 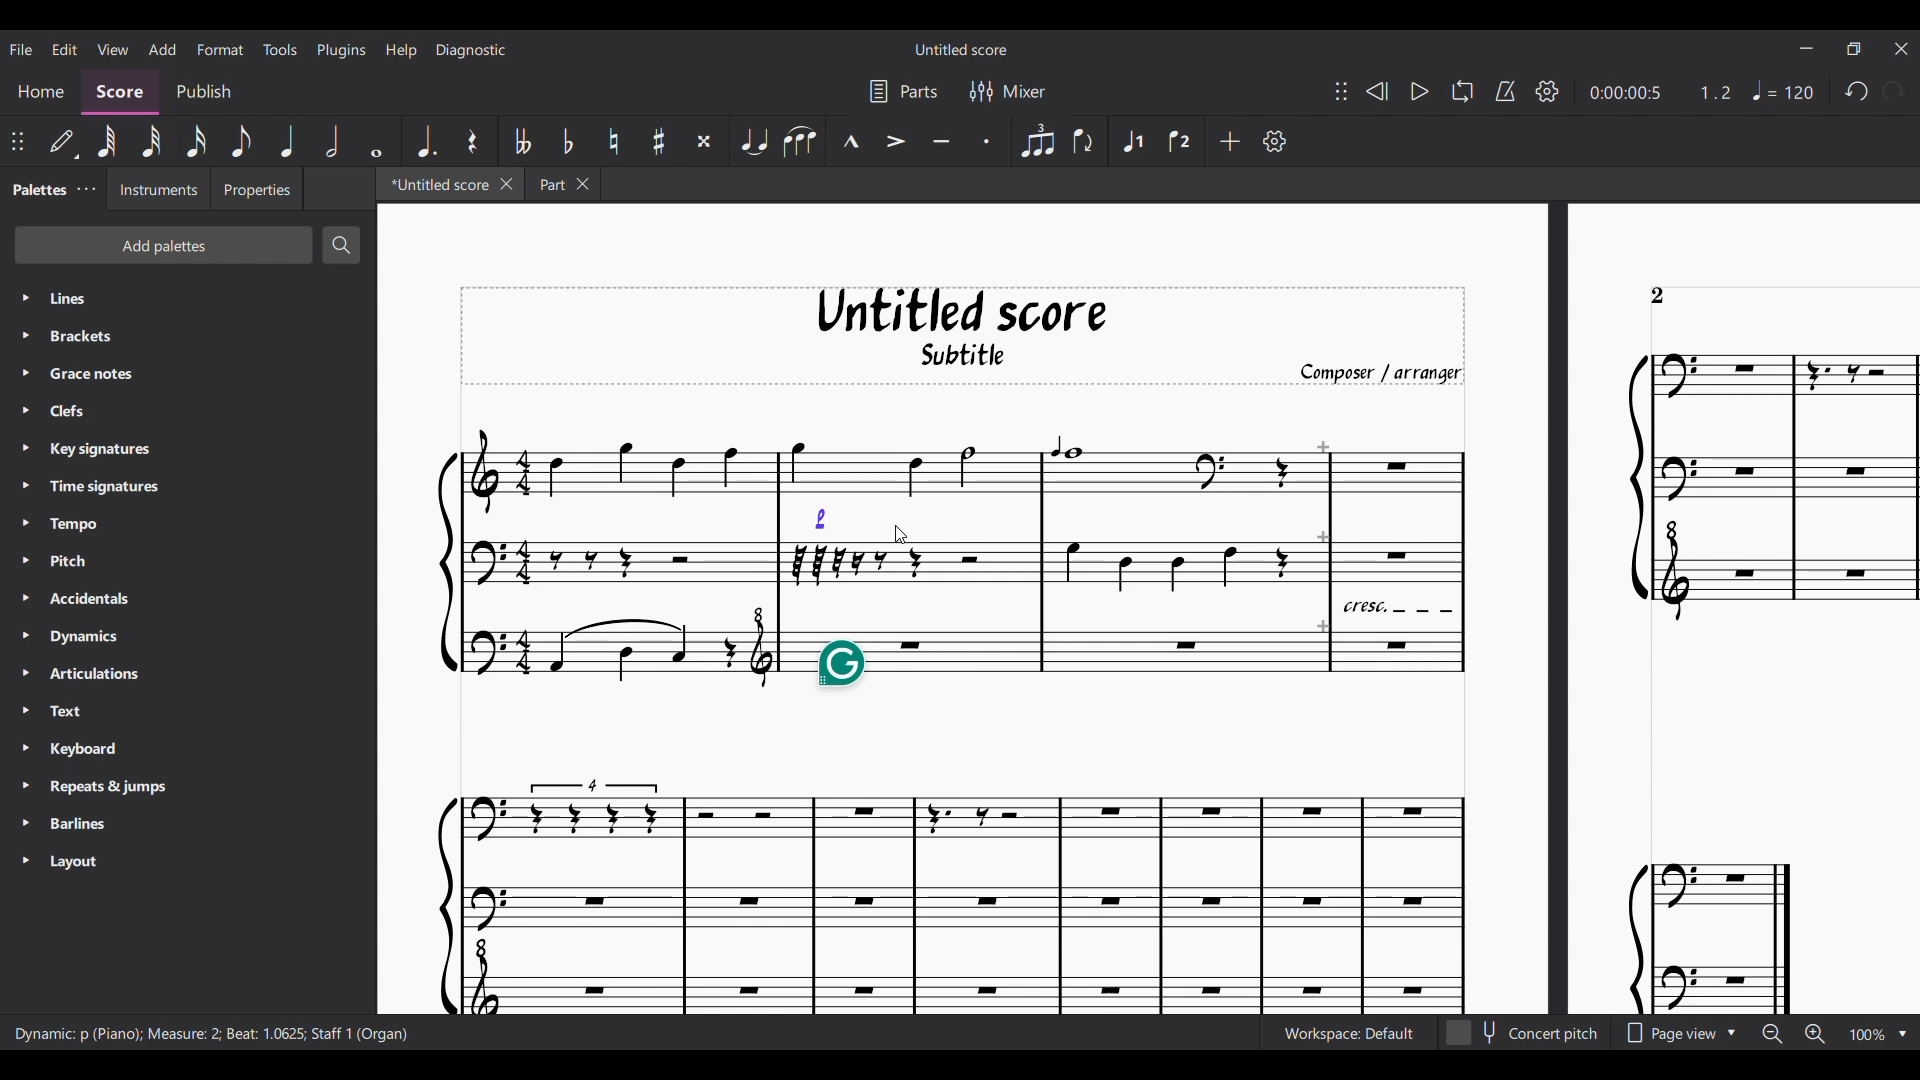 I want to click on 64th note, so click(x=107, y=141).